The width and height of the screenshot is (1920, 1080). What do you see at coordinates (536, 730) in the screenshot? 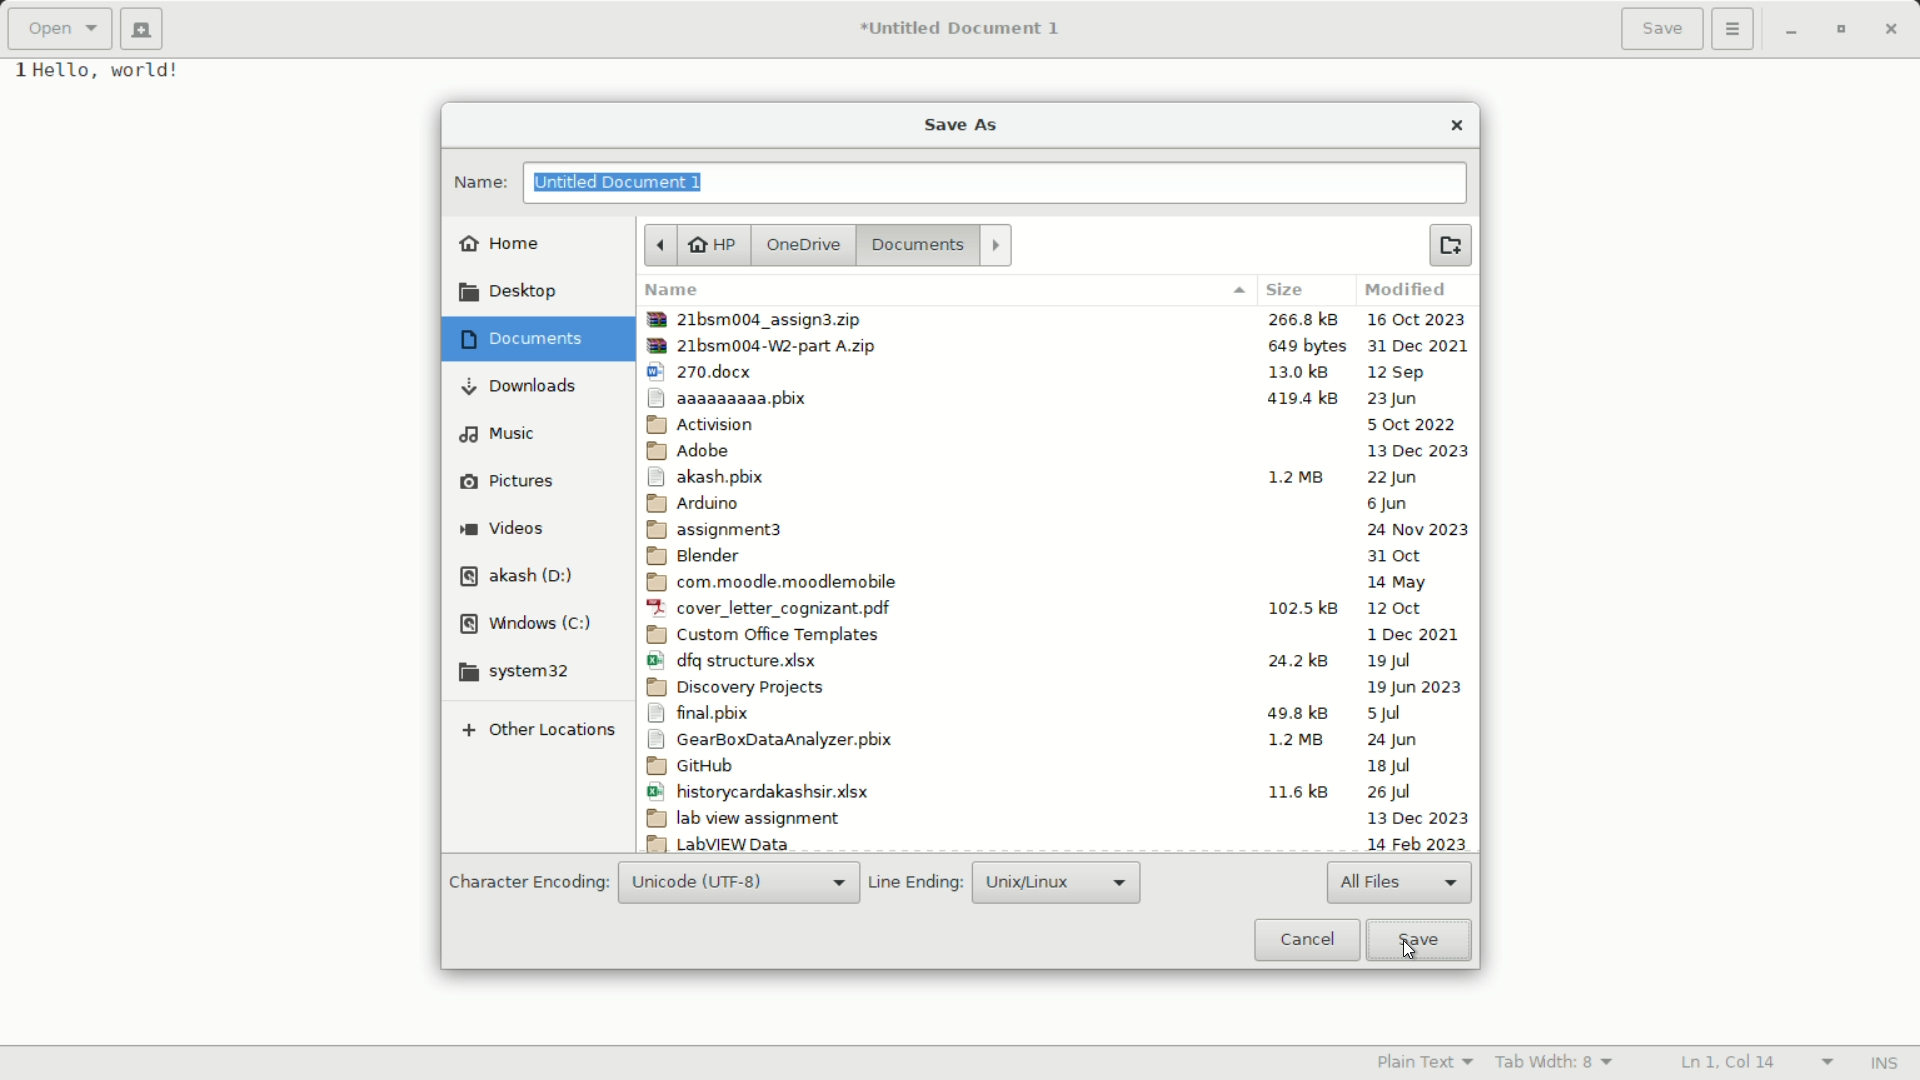
I see `Add other locations` at bounding box center [536, 730].